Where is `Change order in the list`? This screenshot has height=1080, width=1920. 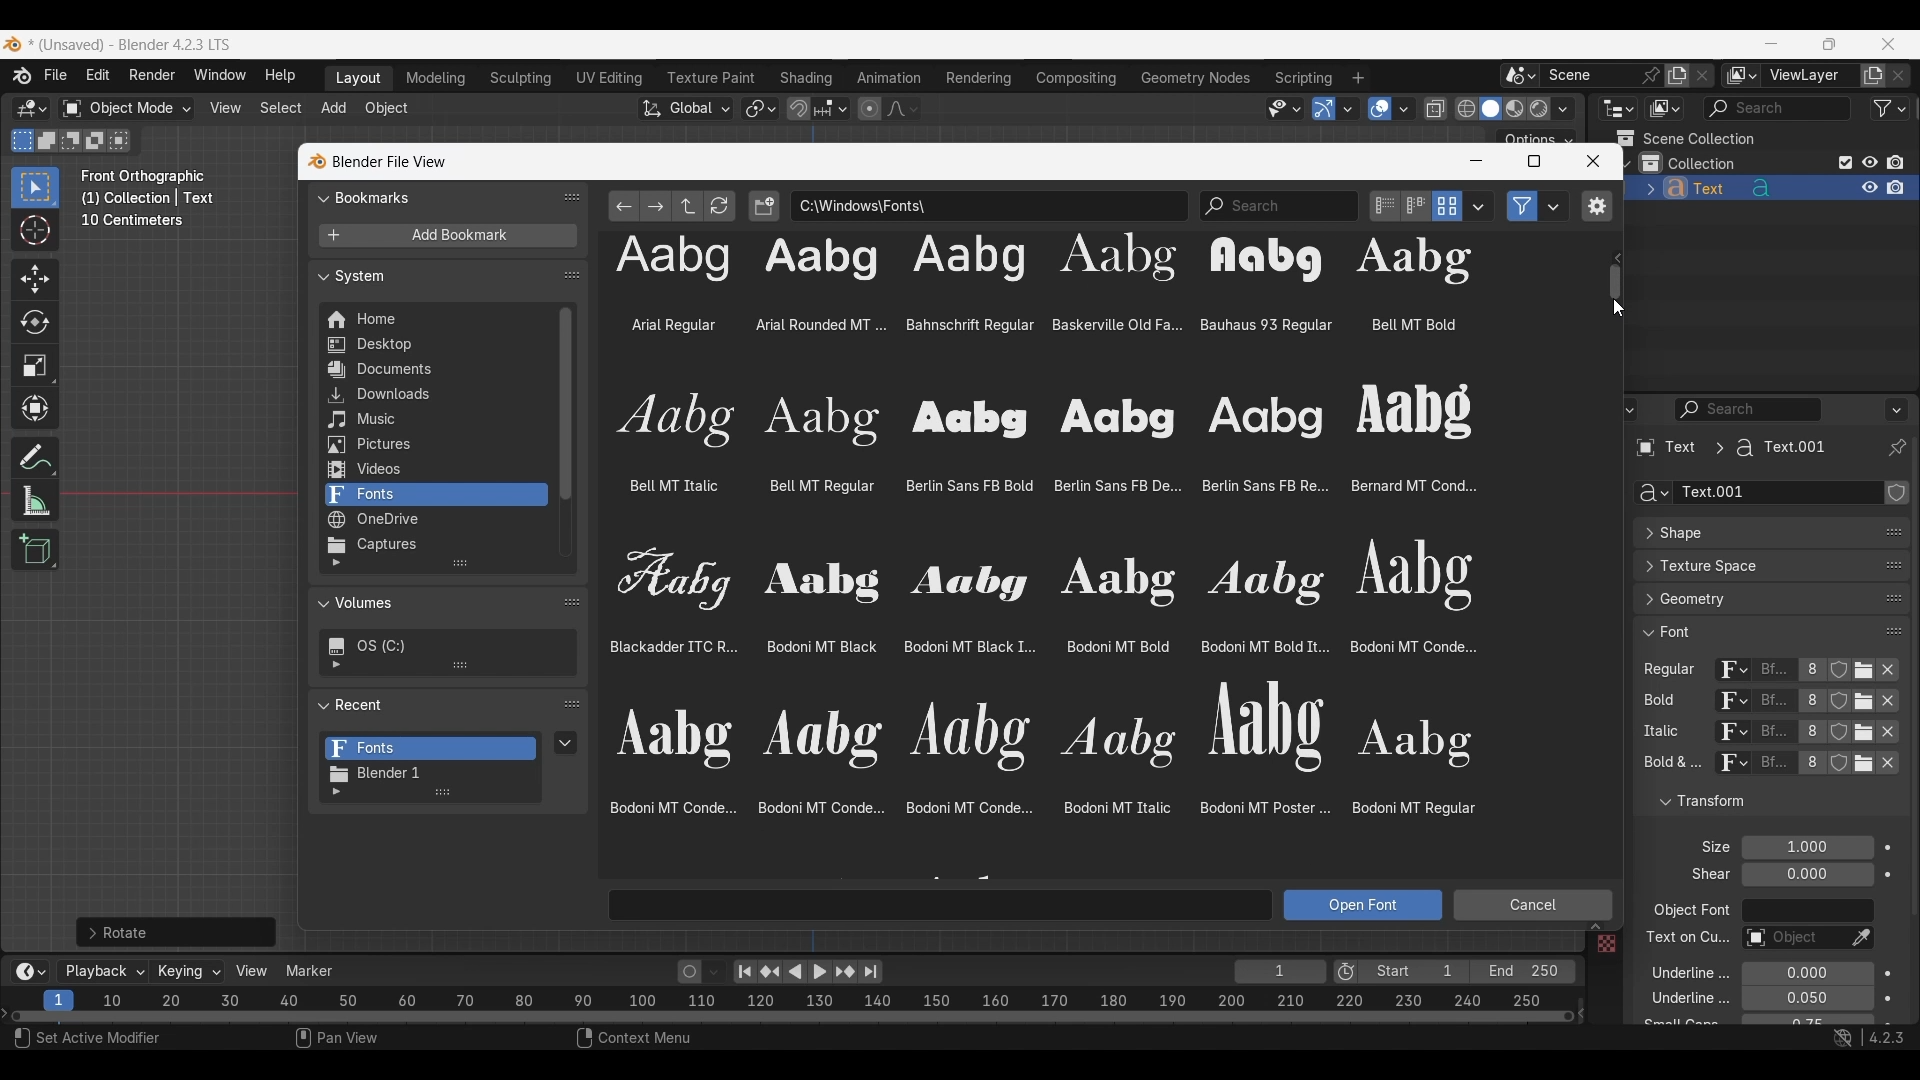
Change order in the list is located at coordinates (1894, 825).